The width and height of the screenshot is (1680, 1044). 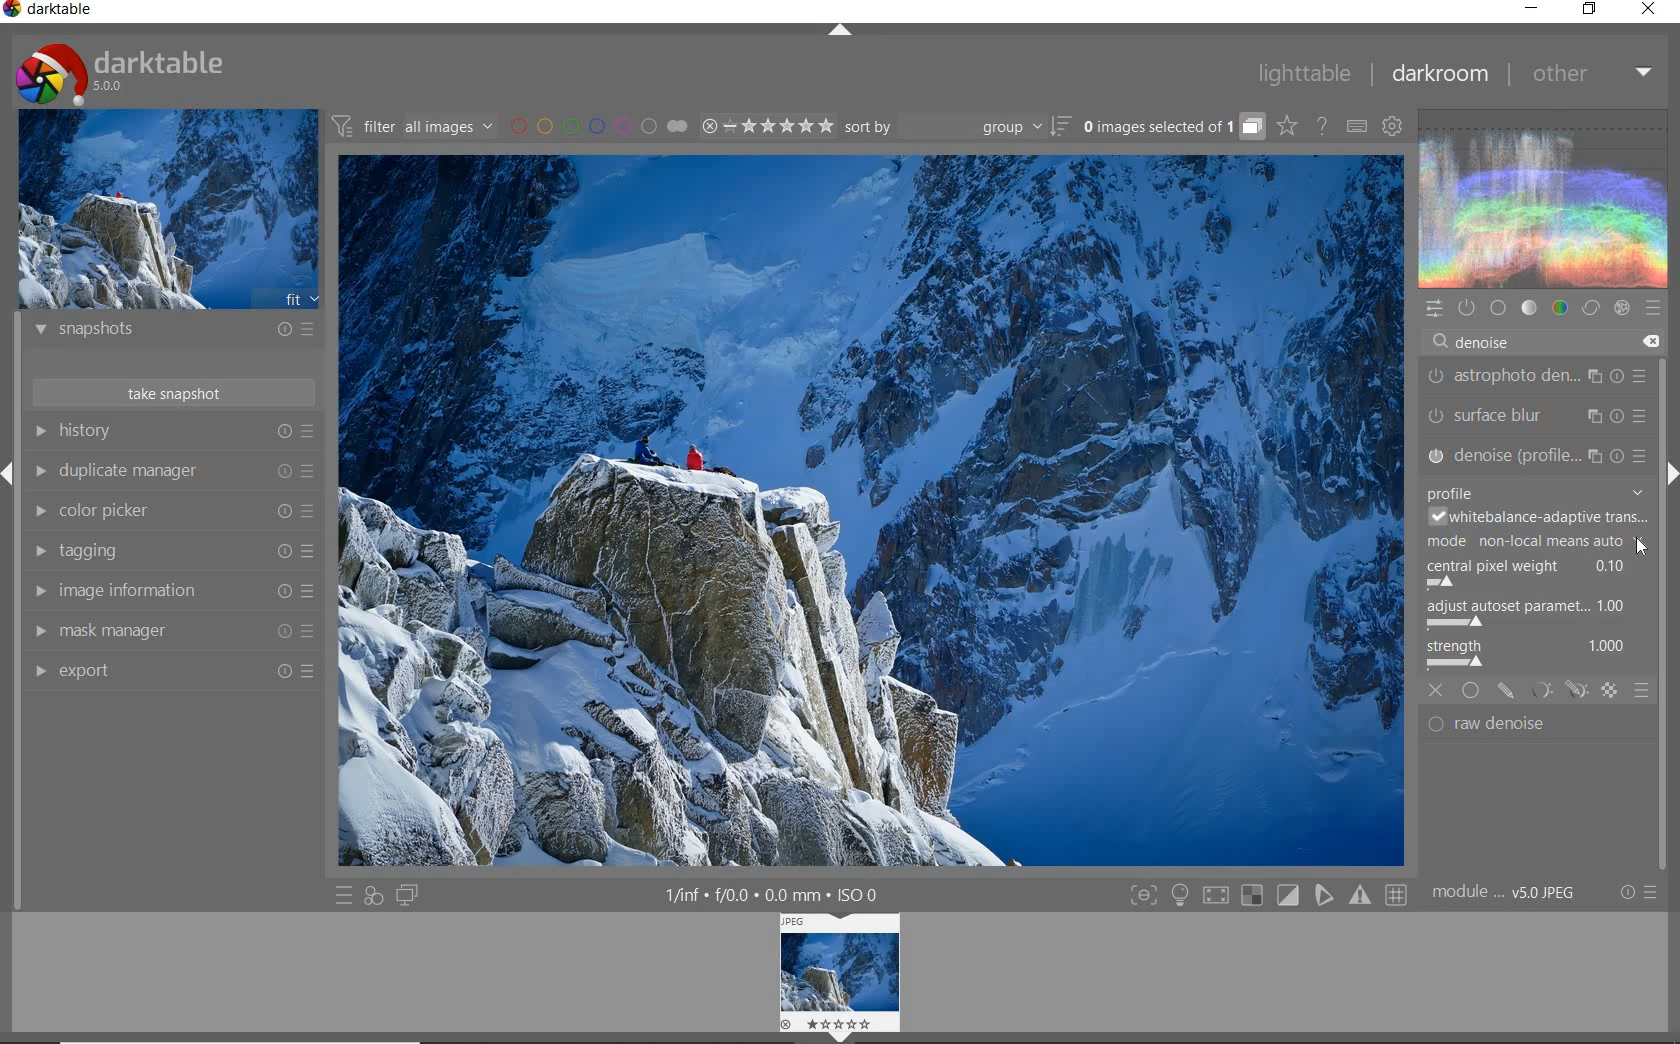 I want to click on MASKING OPTIONS, so click(x=1573, y=691).